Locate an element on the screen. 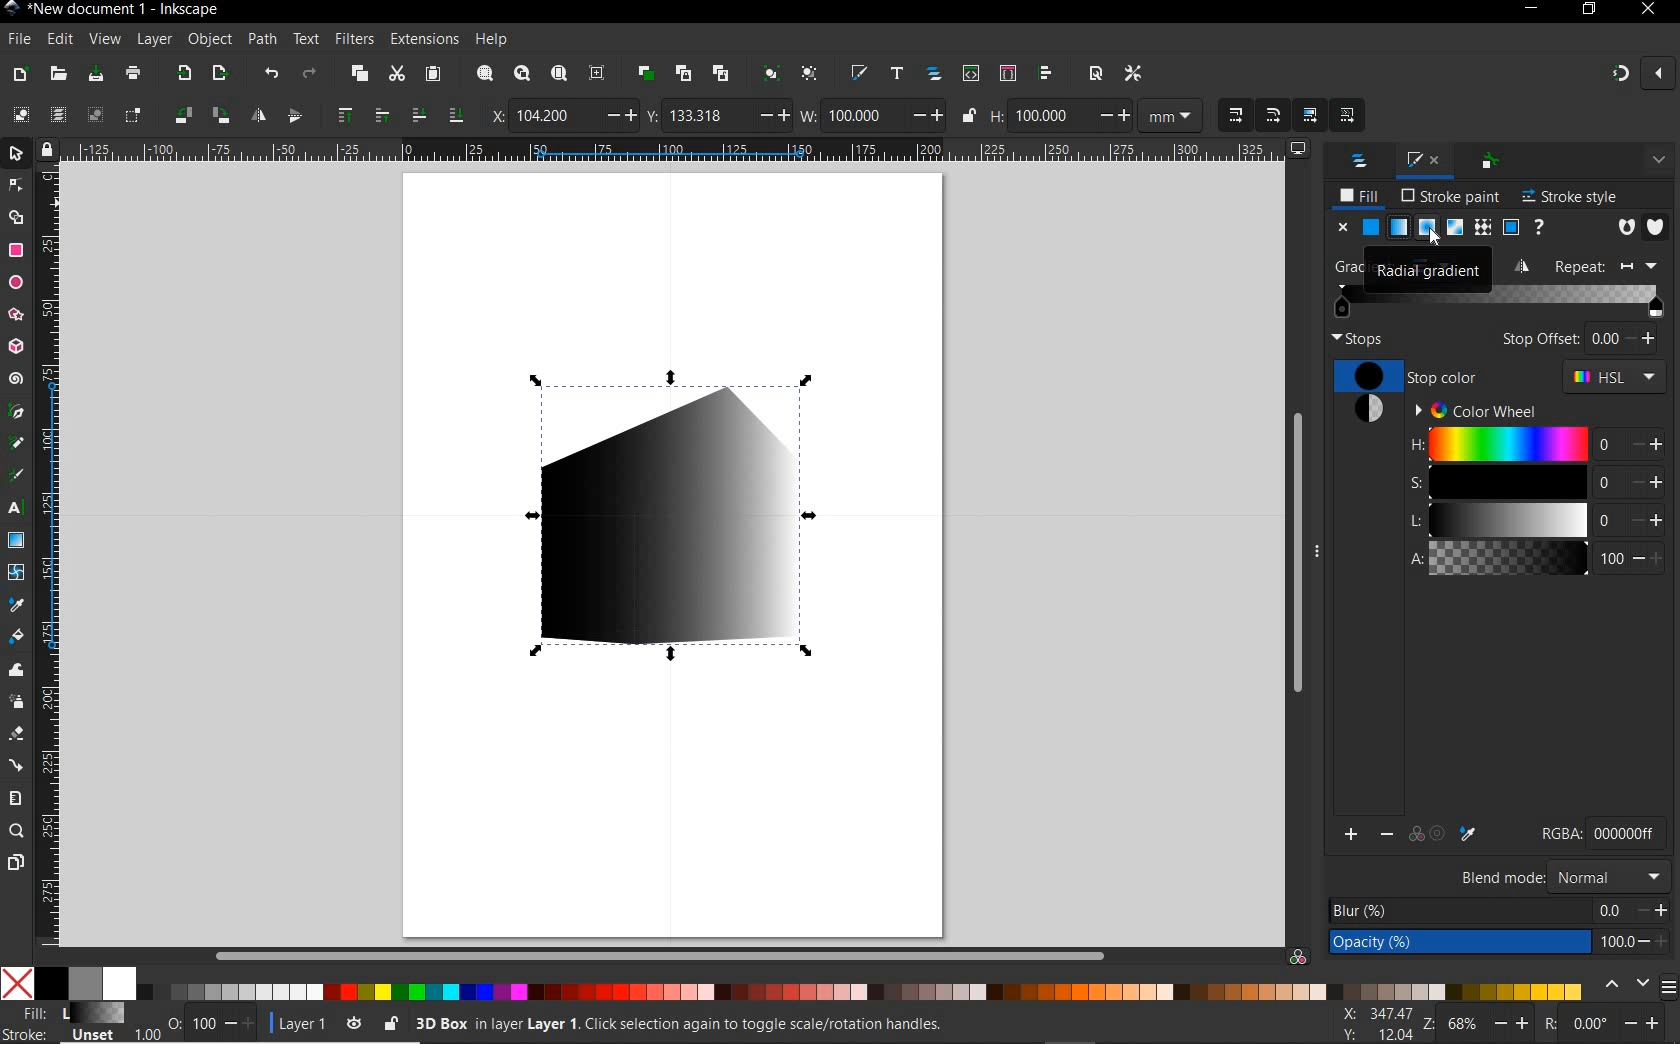 This screenshot has width=1680, height=1044. ROTATION is located at coordinates (1548, 1023).